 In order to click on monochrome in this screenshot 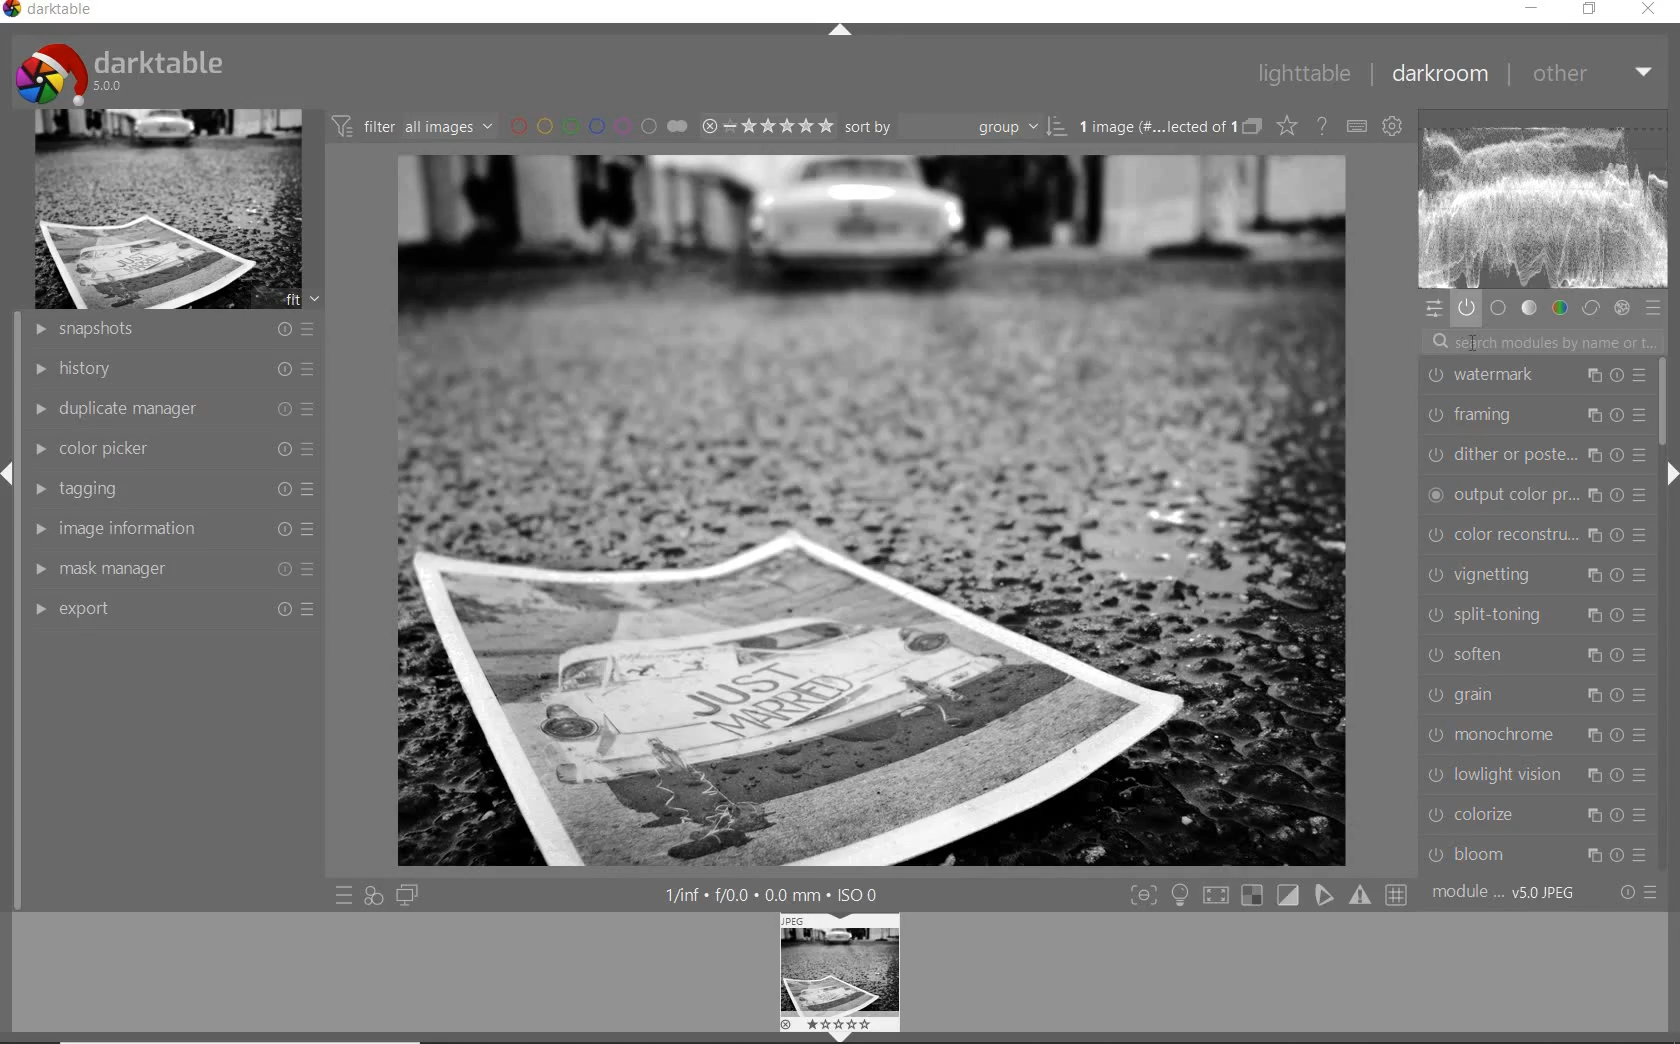, I will do `click(1534, 736)`.